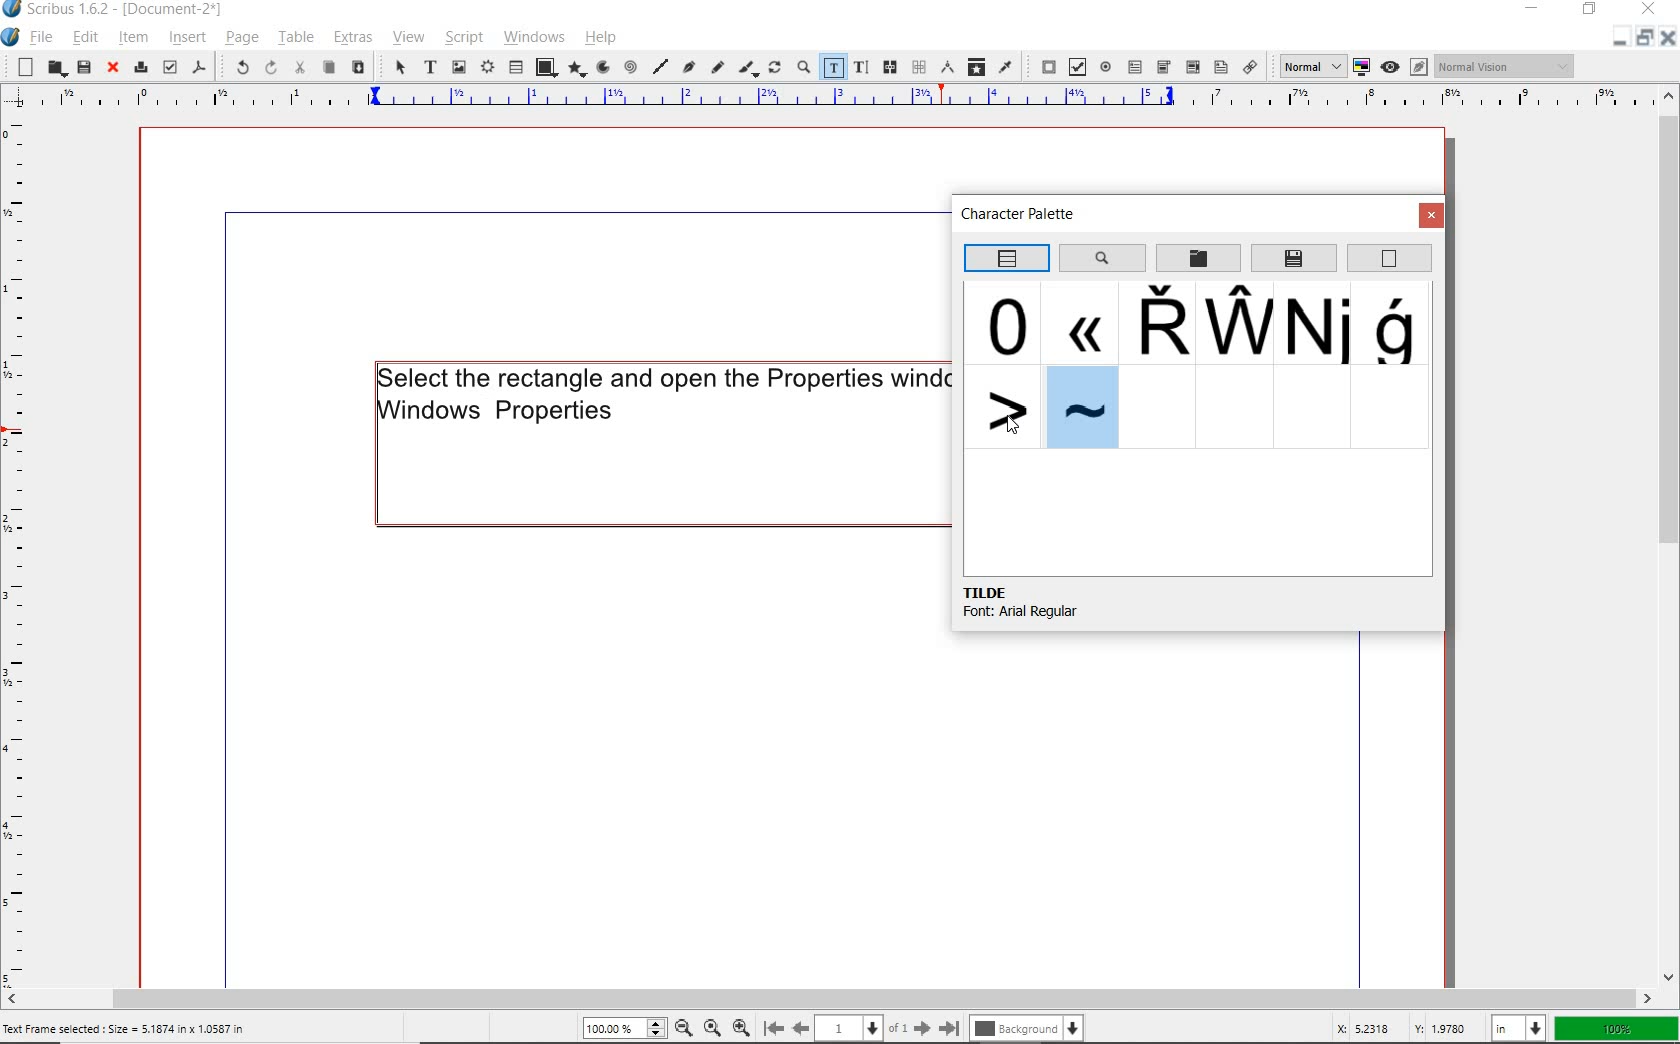 This screenshot has height=1044, width=1680. Describe the element at coordinates (1295, 258) in the screenshot. I see `save the character palette` at that location.